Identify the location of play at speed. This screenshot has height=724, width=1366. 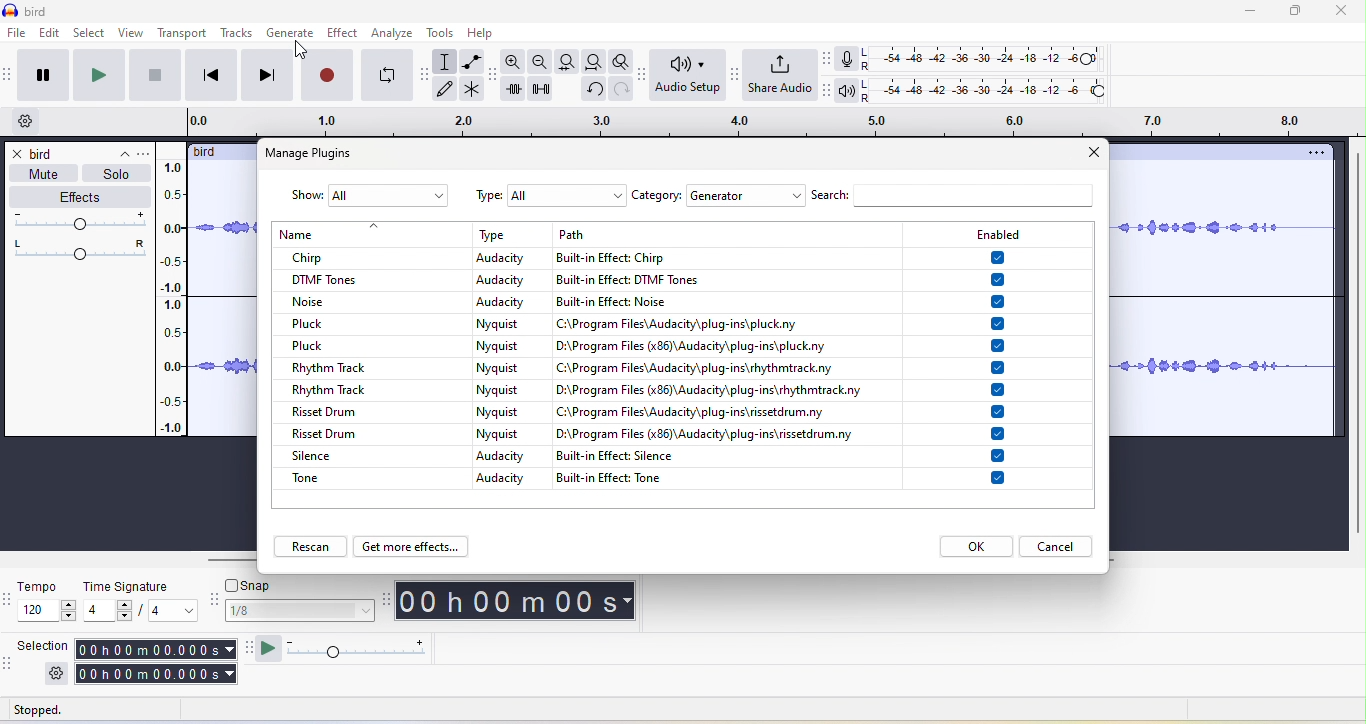
(359, 650).